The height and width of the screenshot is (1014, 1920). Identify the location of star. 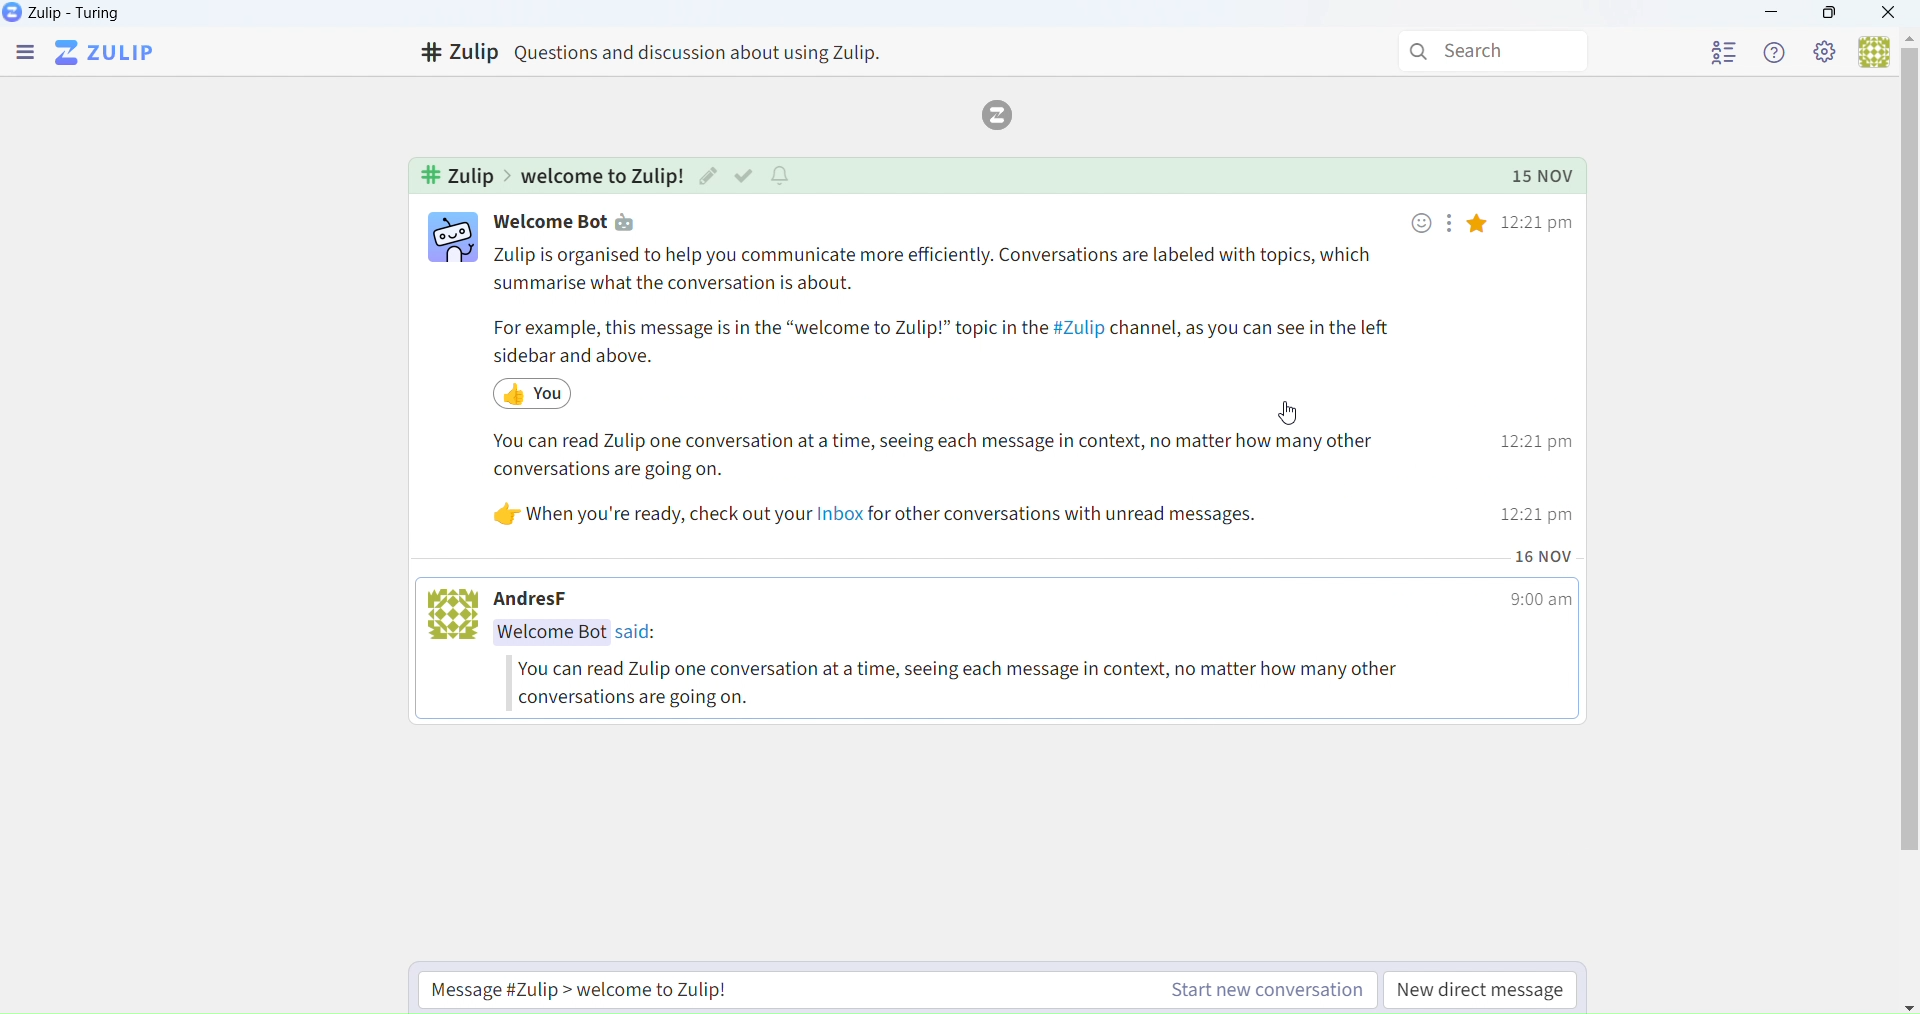
(1480, 227).